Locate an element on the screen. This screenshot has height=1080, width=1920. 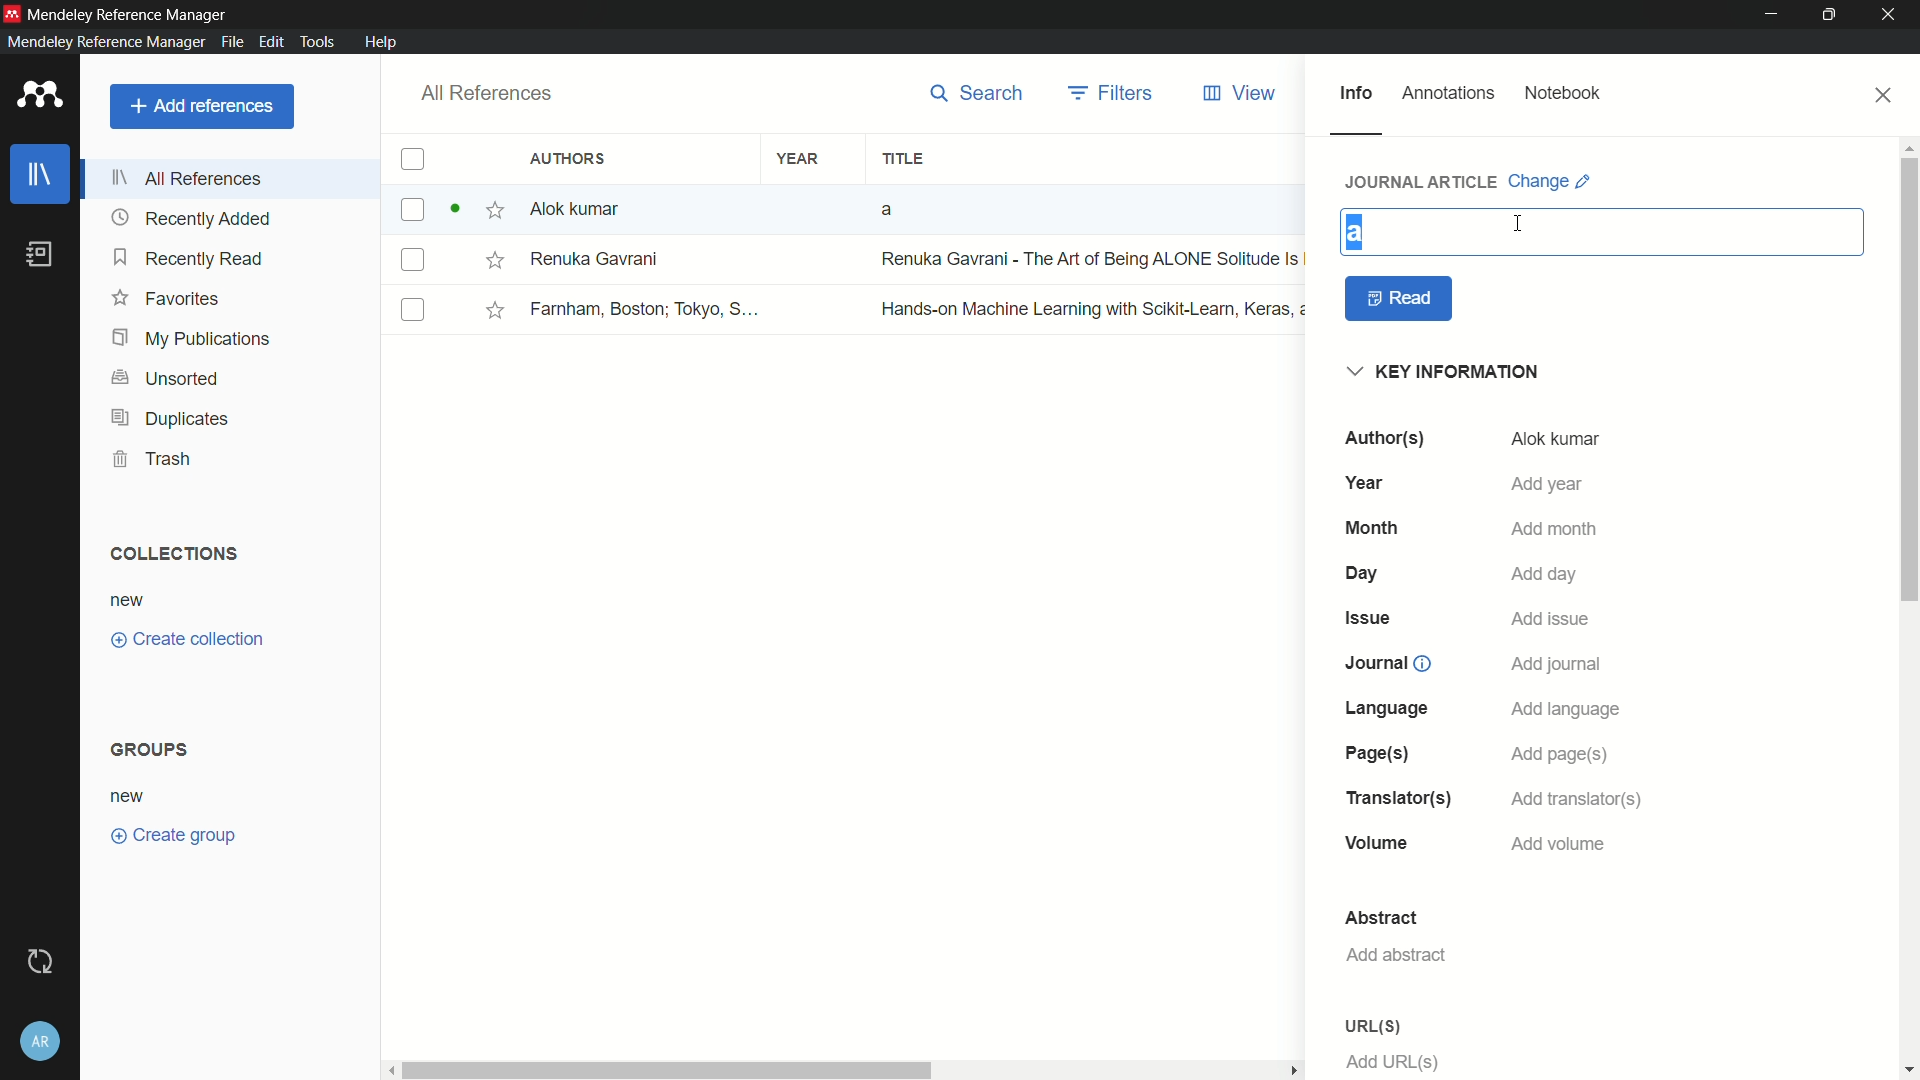
maximize is located at coordinates (1833, 15).